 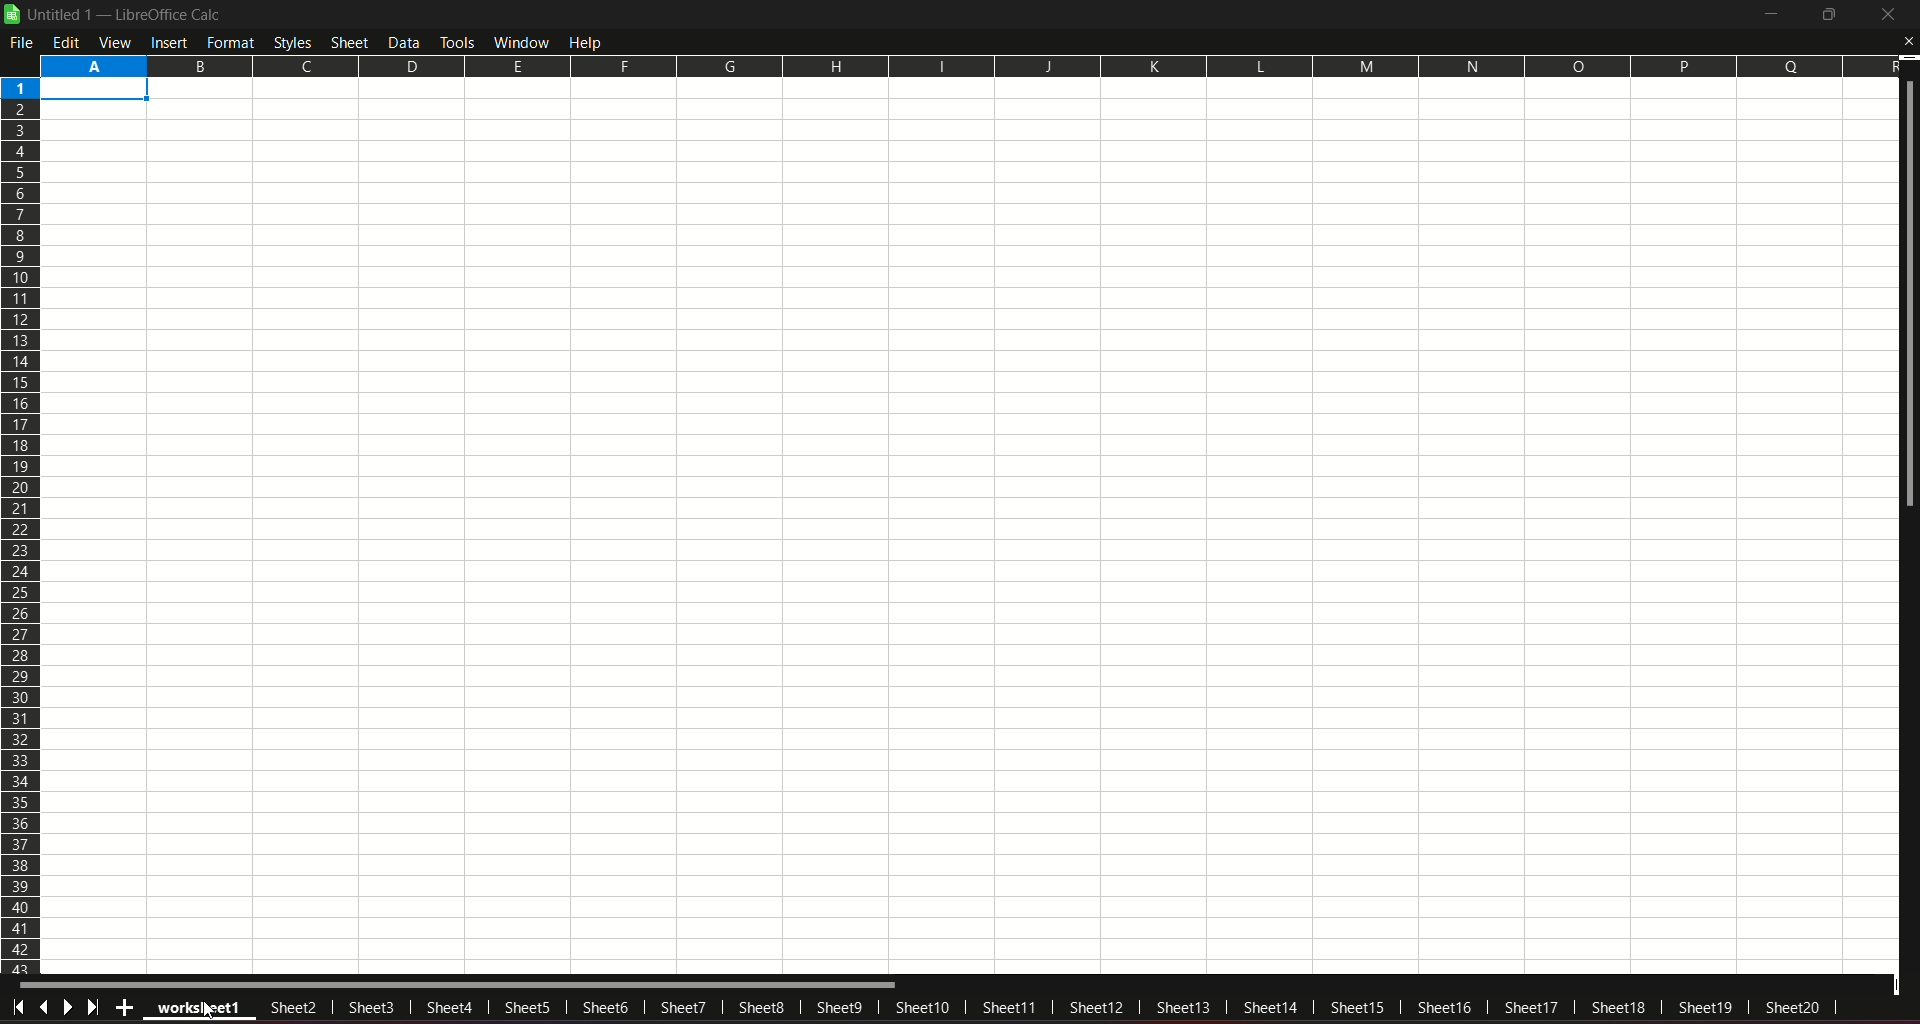 I want to click on Window, so click(x=519, y=41).